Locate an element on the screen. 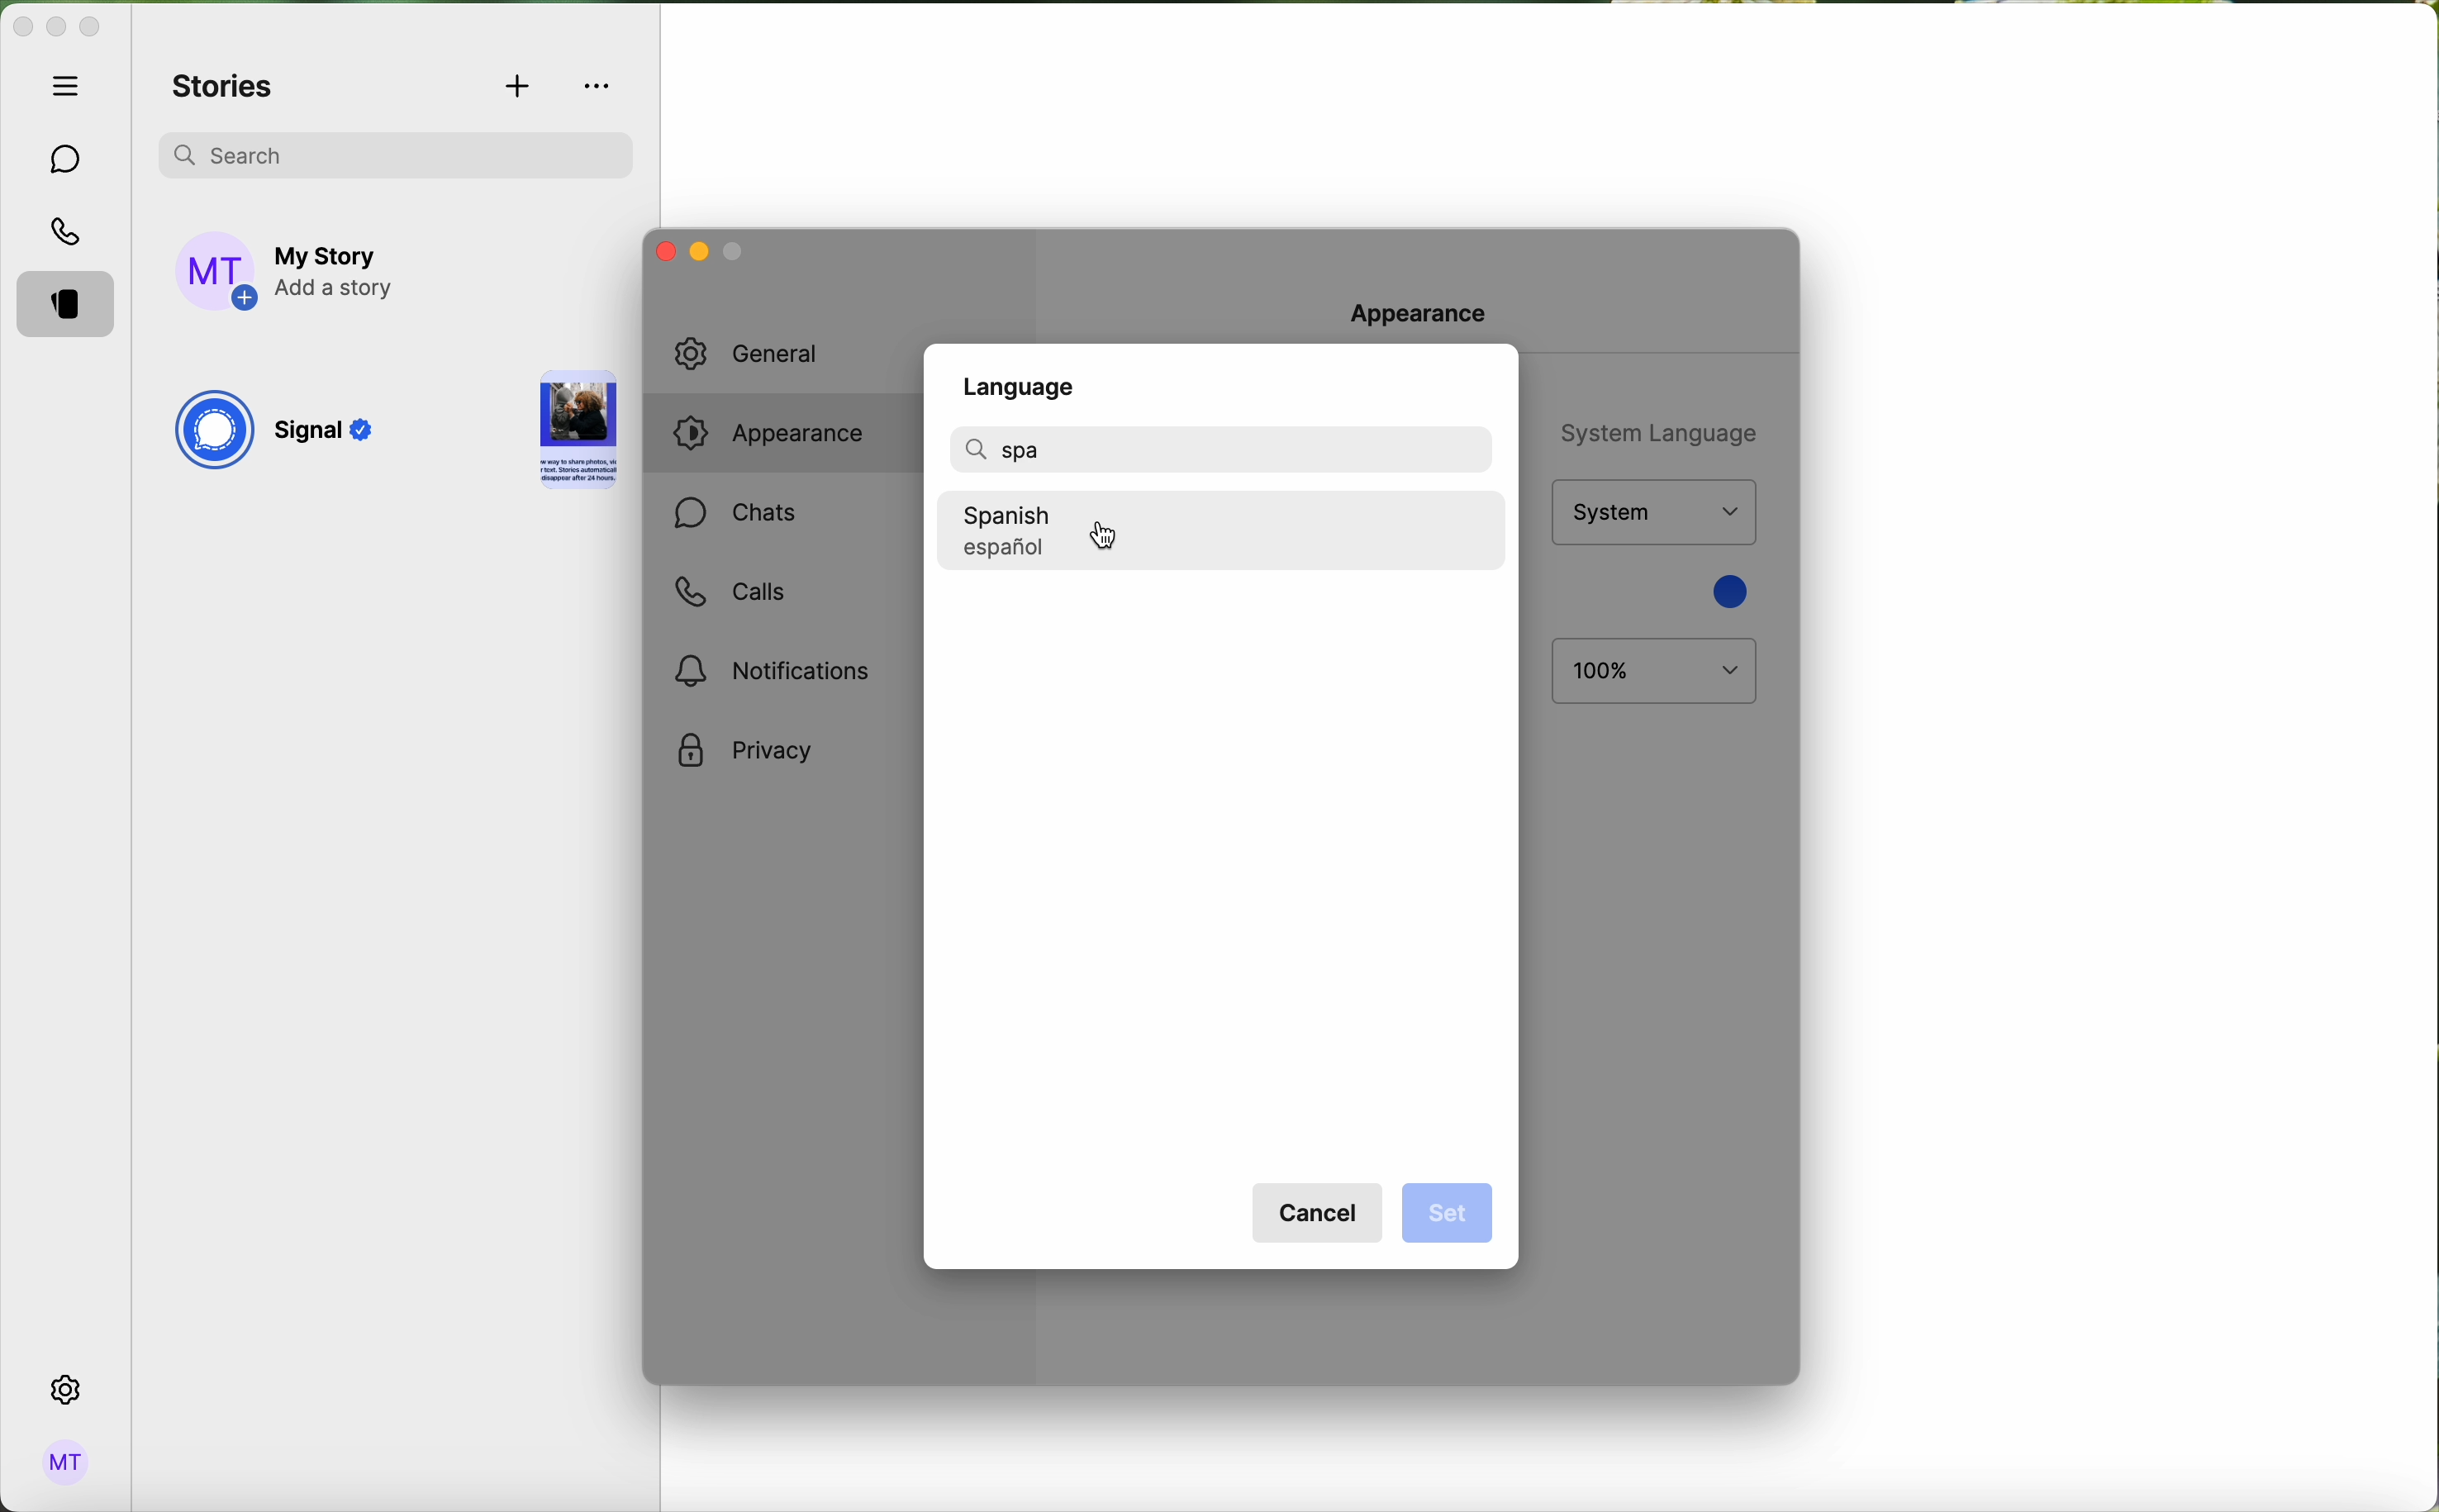 Image resolution: width=2439 pixels, height=1512 pixels. add is located at coordinates (520, 88).